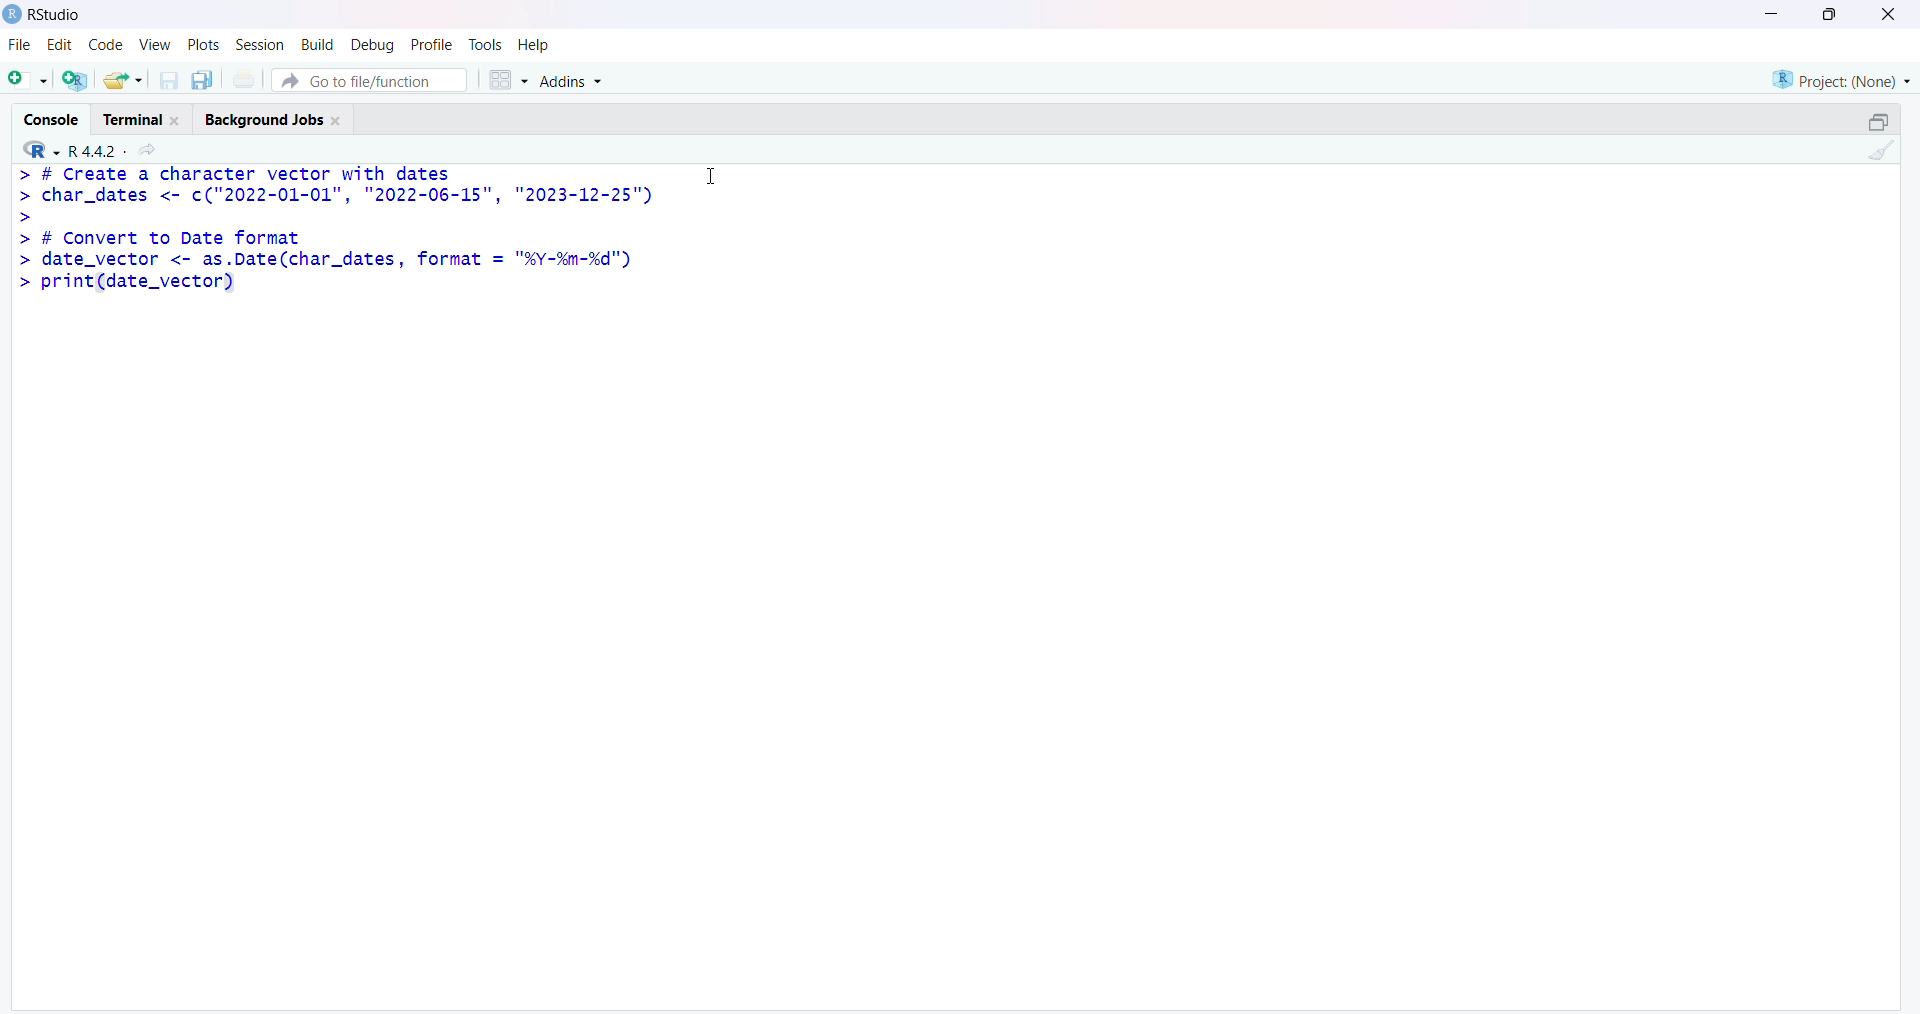 This screenshot has width=1920, height=1014. What do you see at coordinates (508, 77) in the screenshot?
I see `Workspace panes` at bounding box center [508, 77].